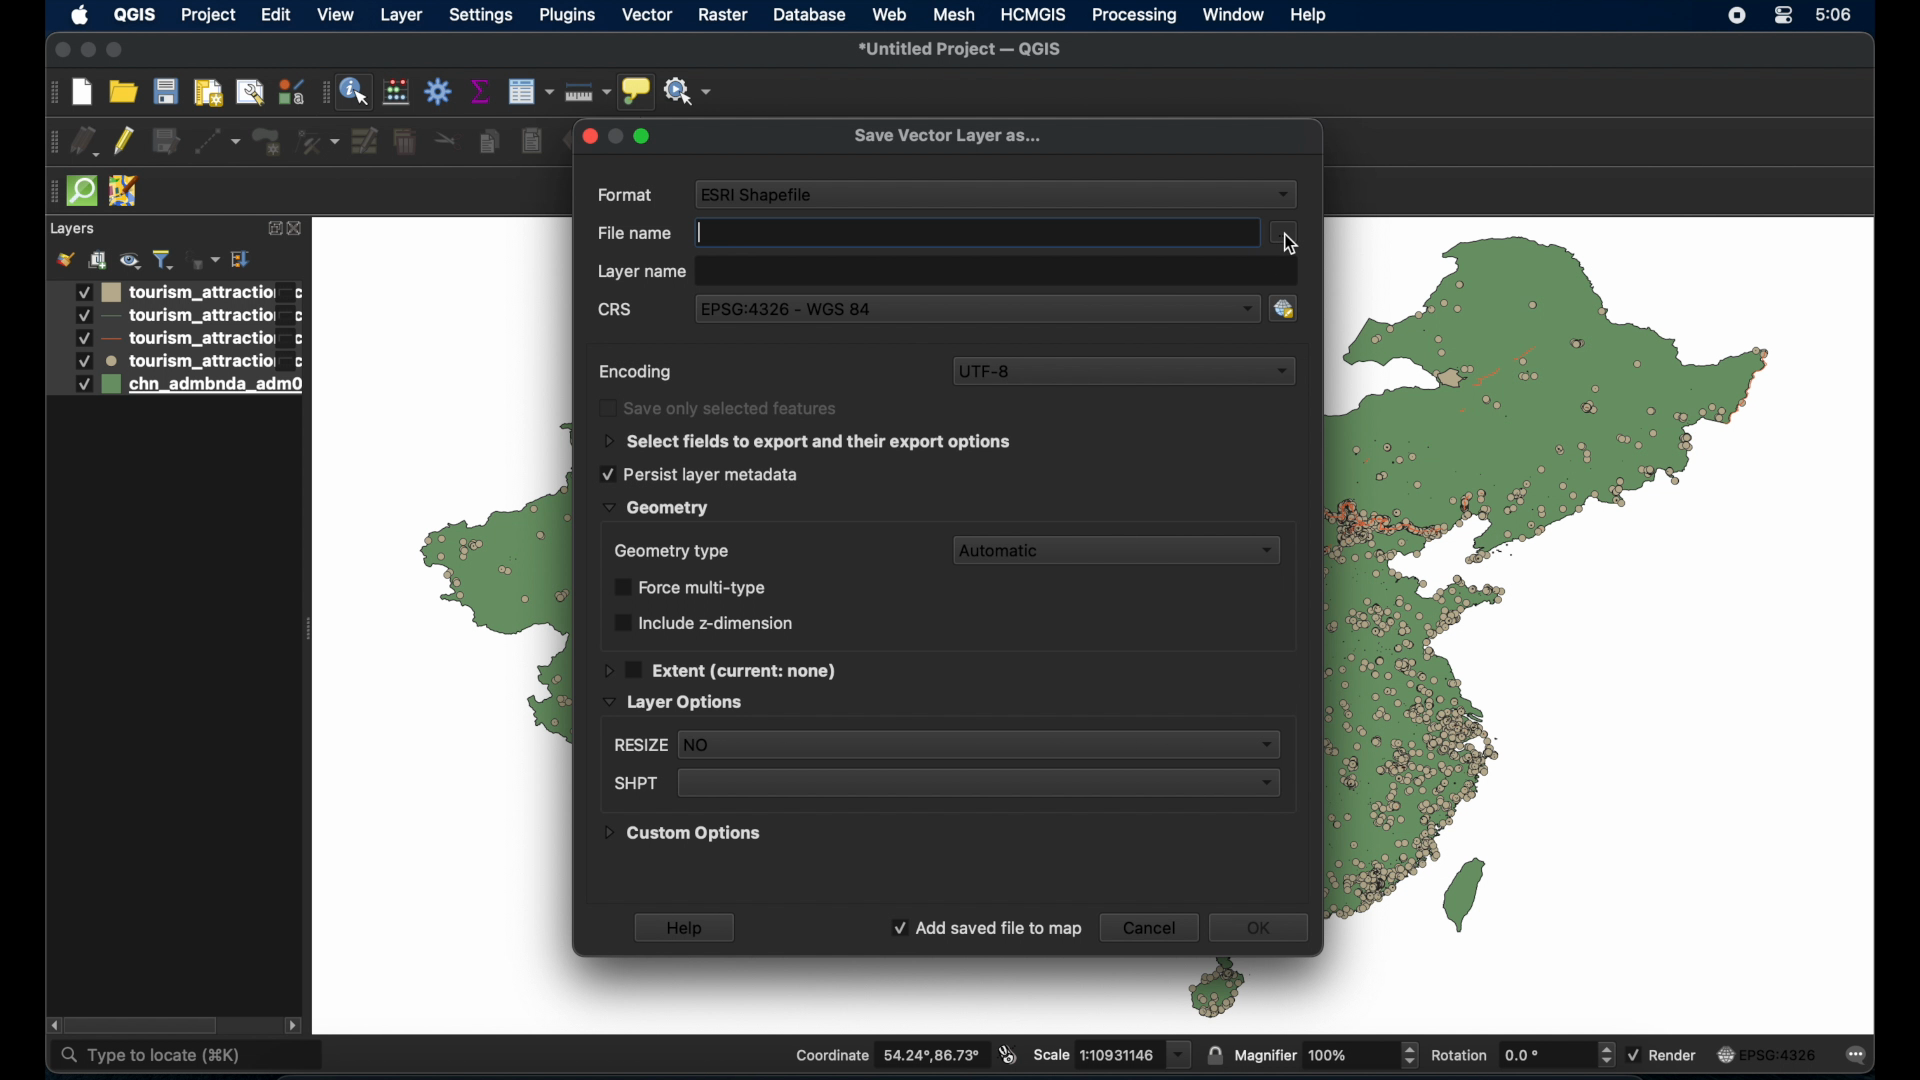 The image size is (1920, 1080). I want to click on new project, so click(81, 92).